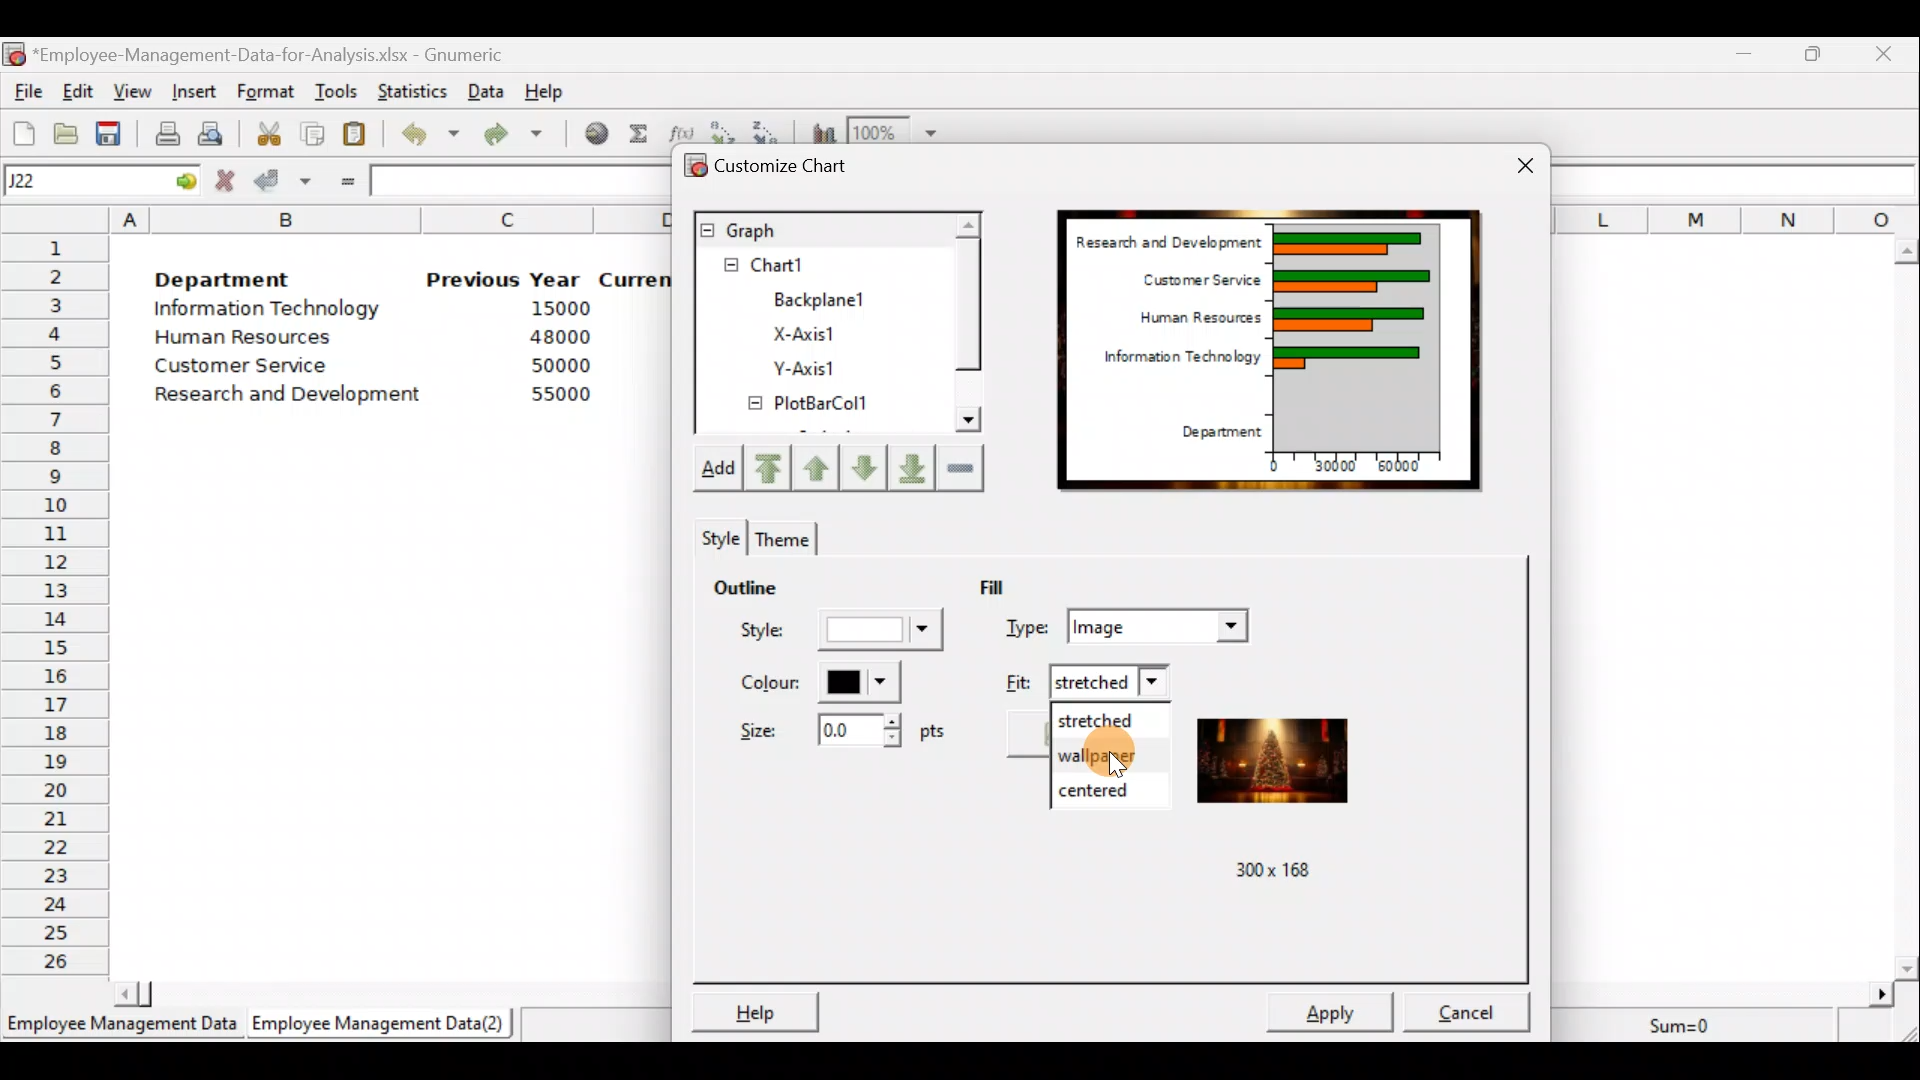 The height and width of the screenshot is (1080, 1920). I want to click on Information Technology, so click(268, 312).